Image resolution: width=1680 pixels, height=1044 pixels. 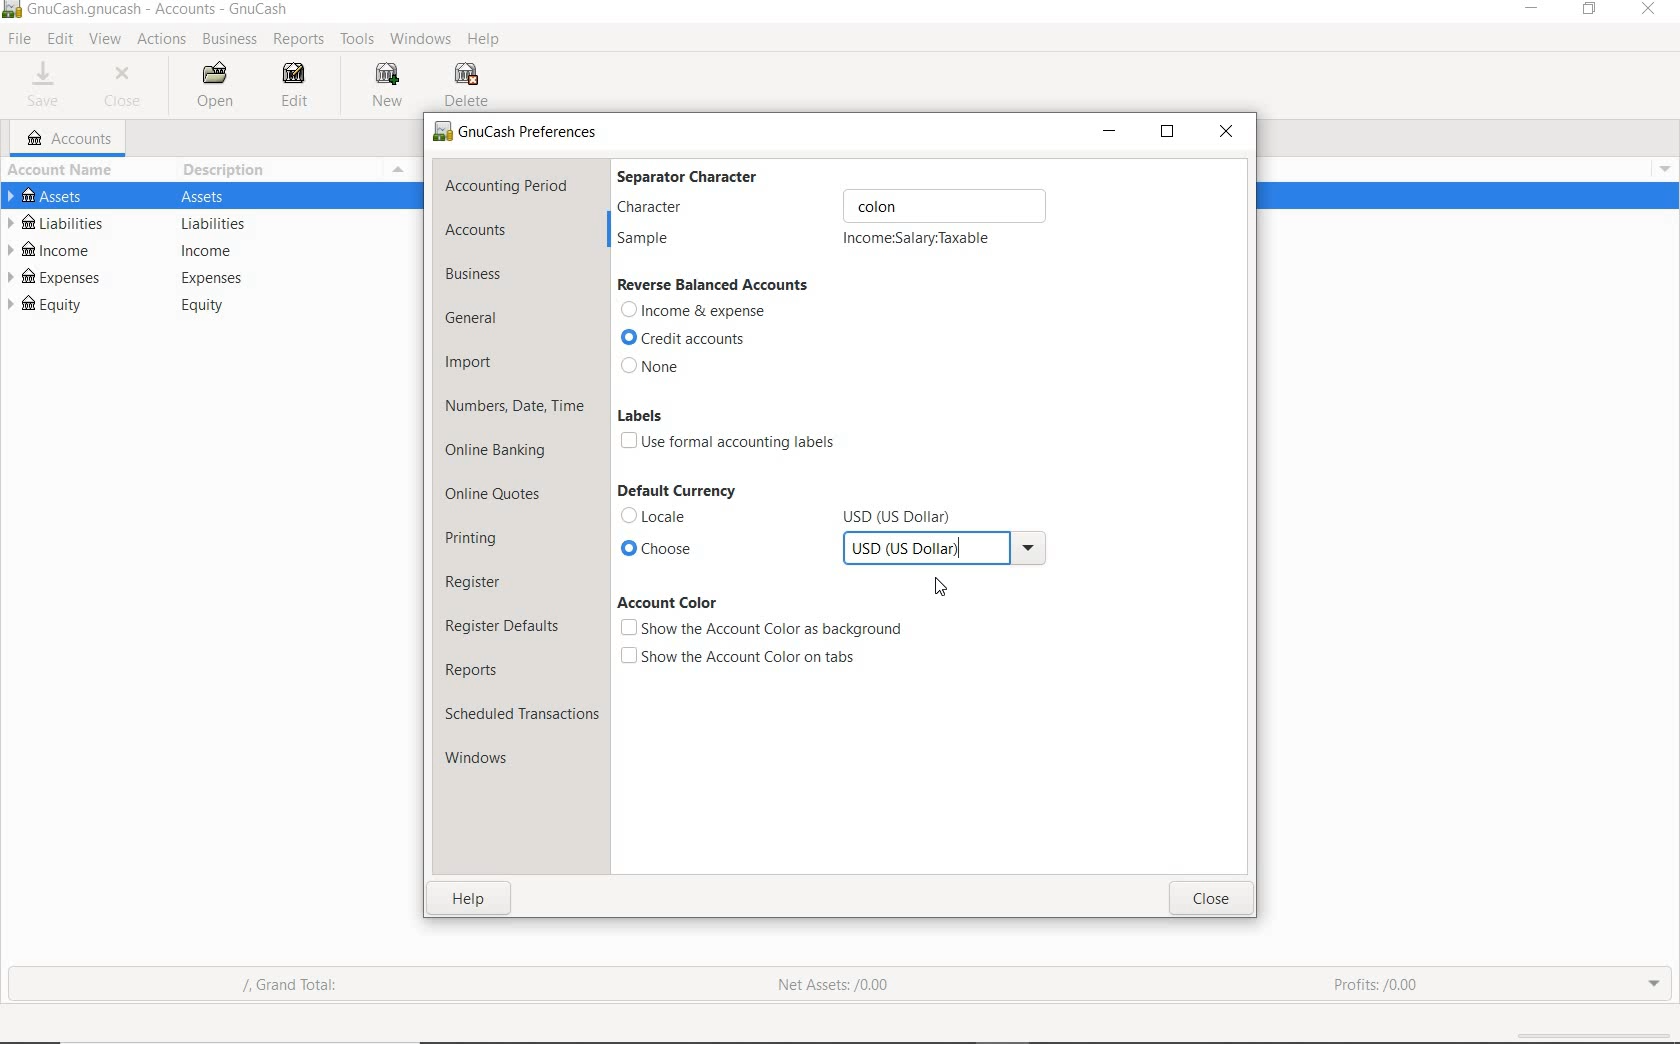 What do you see at coordinates (654, 367) in the screenshot?
I see `none` at bounding box center [654, 367].